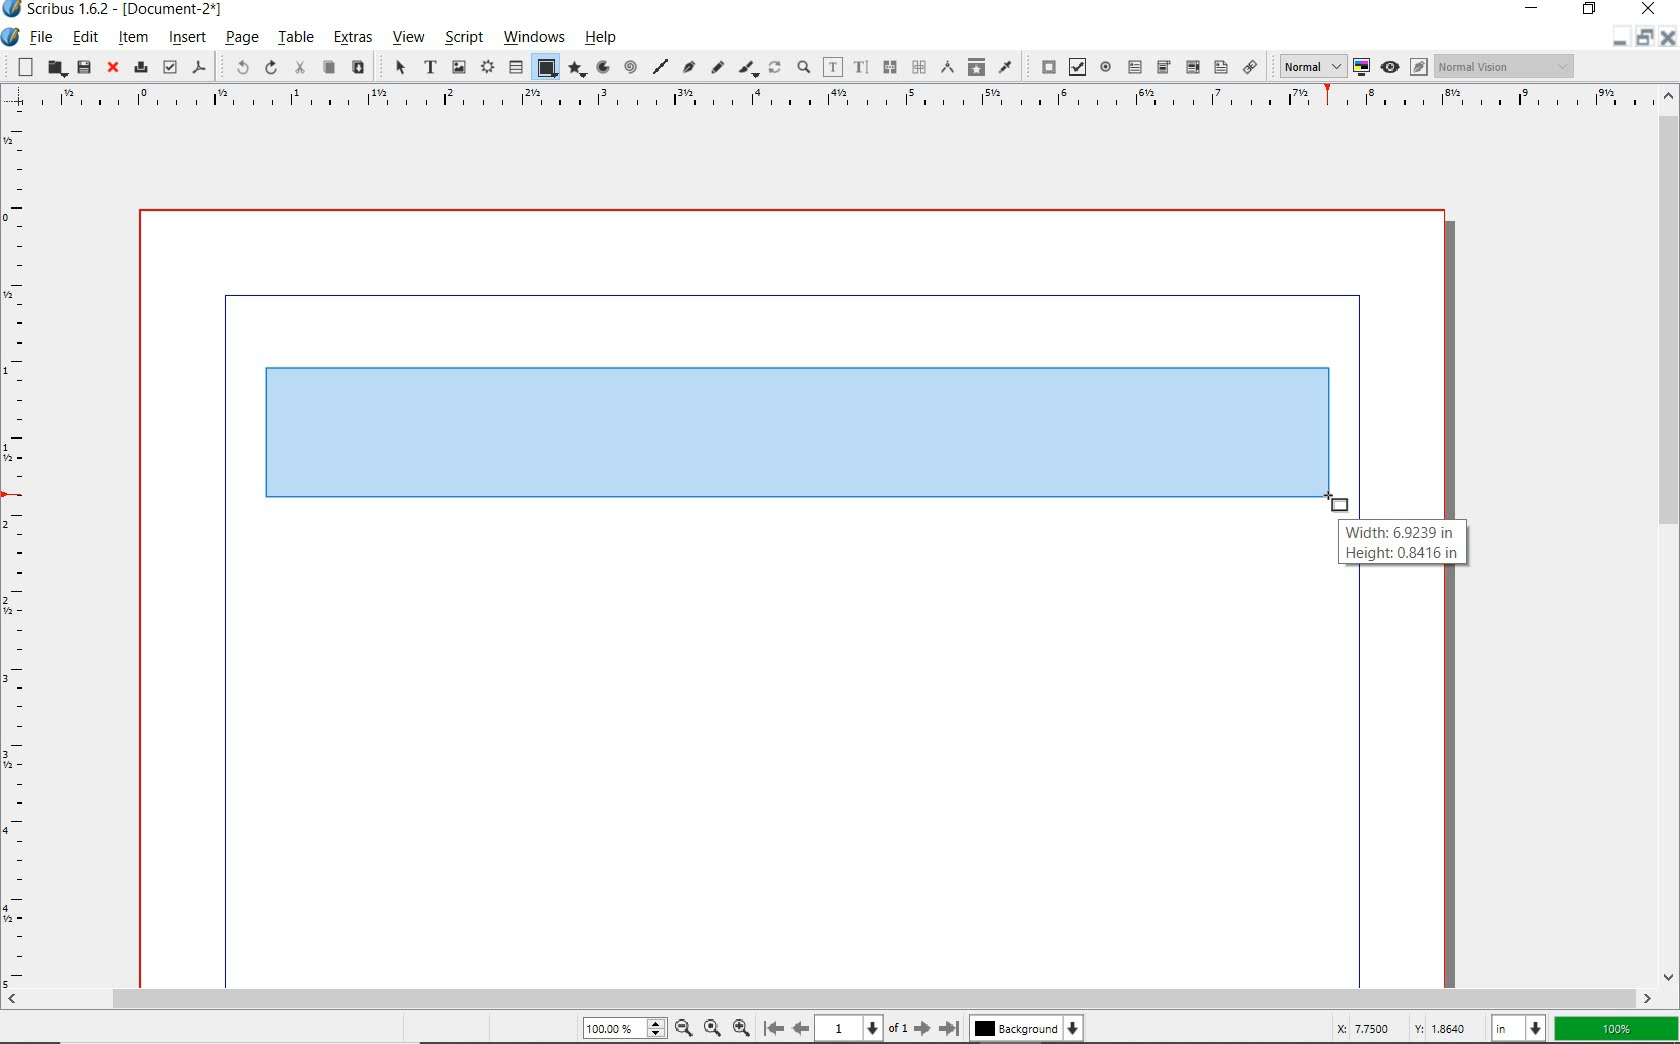 The image size is (1680, 1044). Describe the element at coordinates (546, 68) in the screenshot. I see `shape` at that location.